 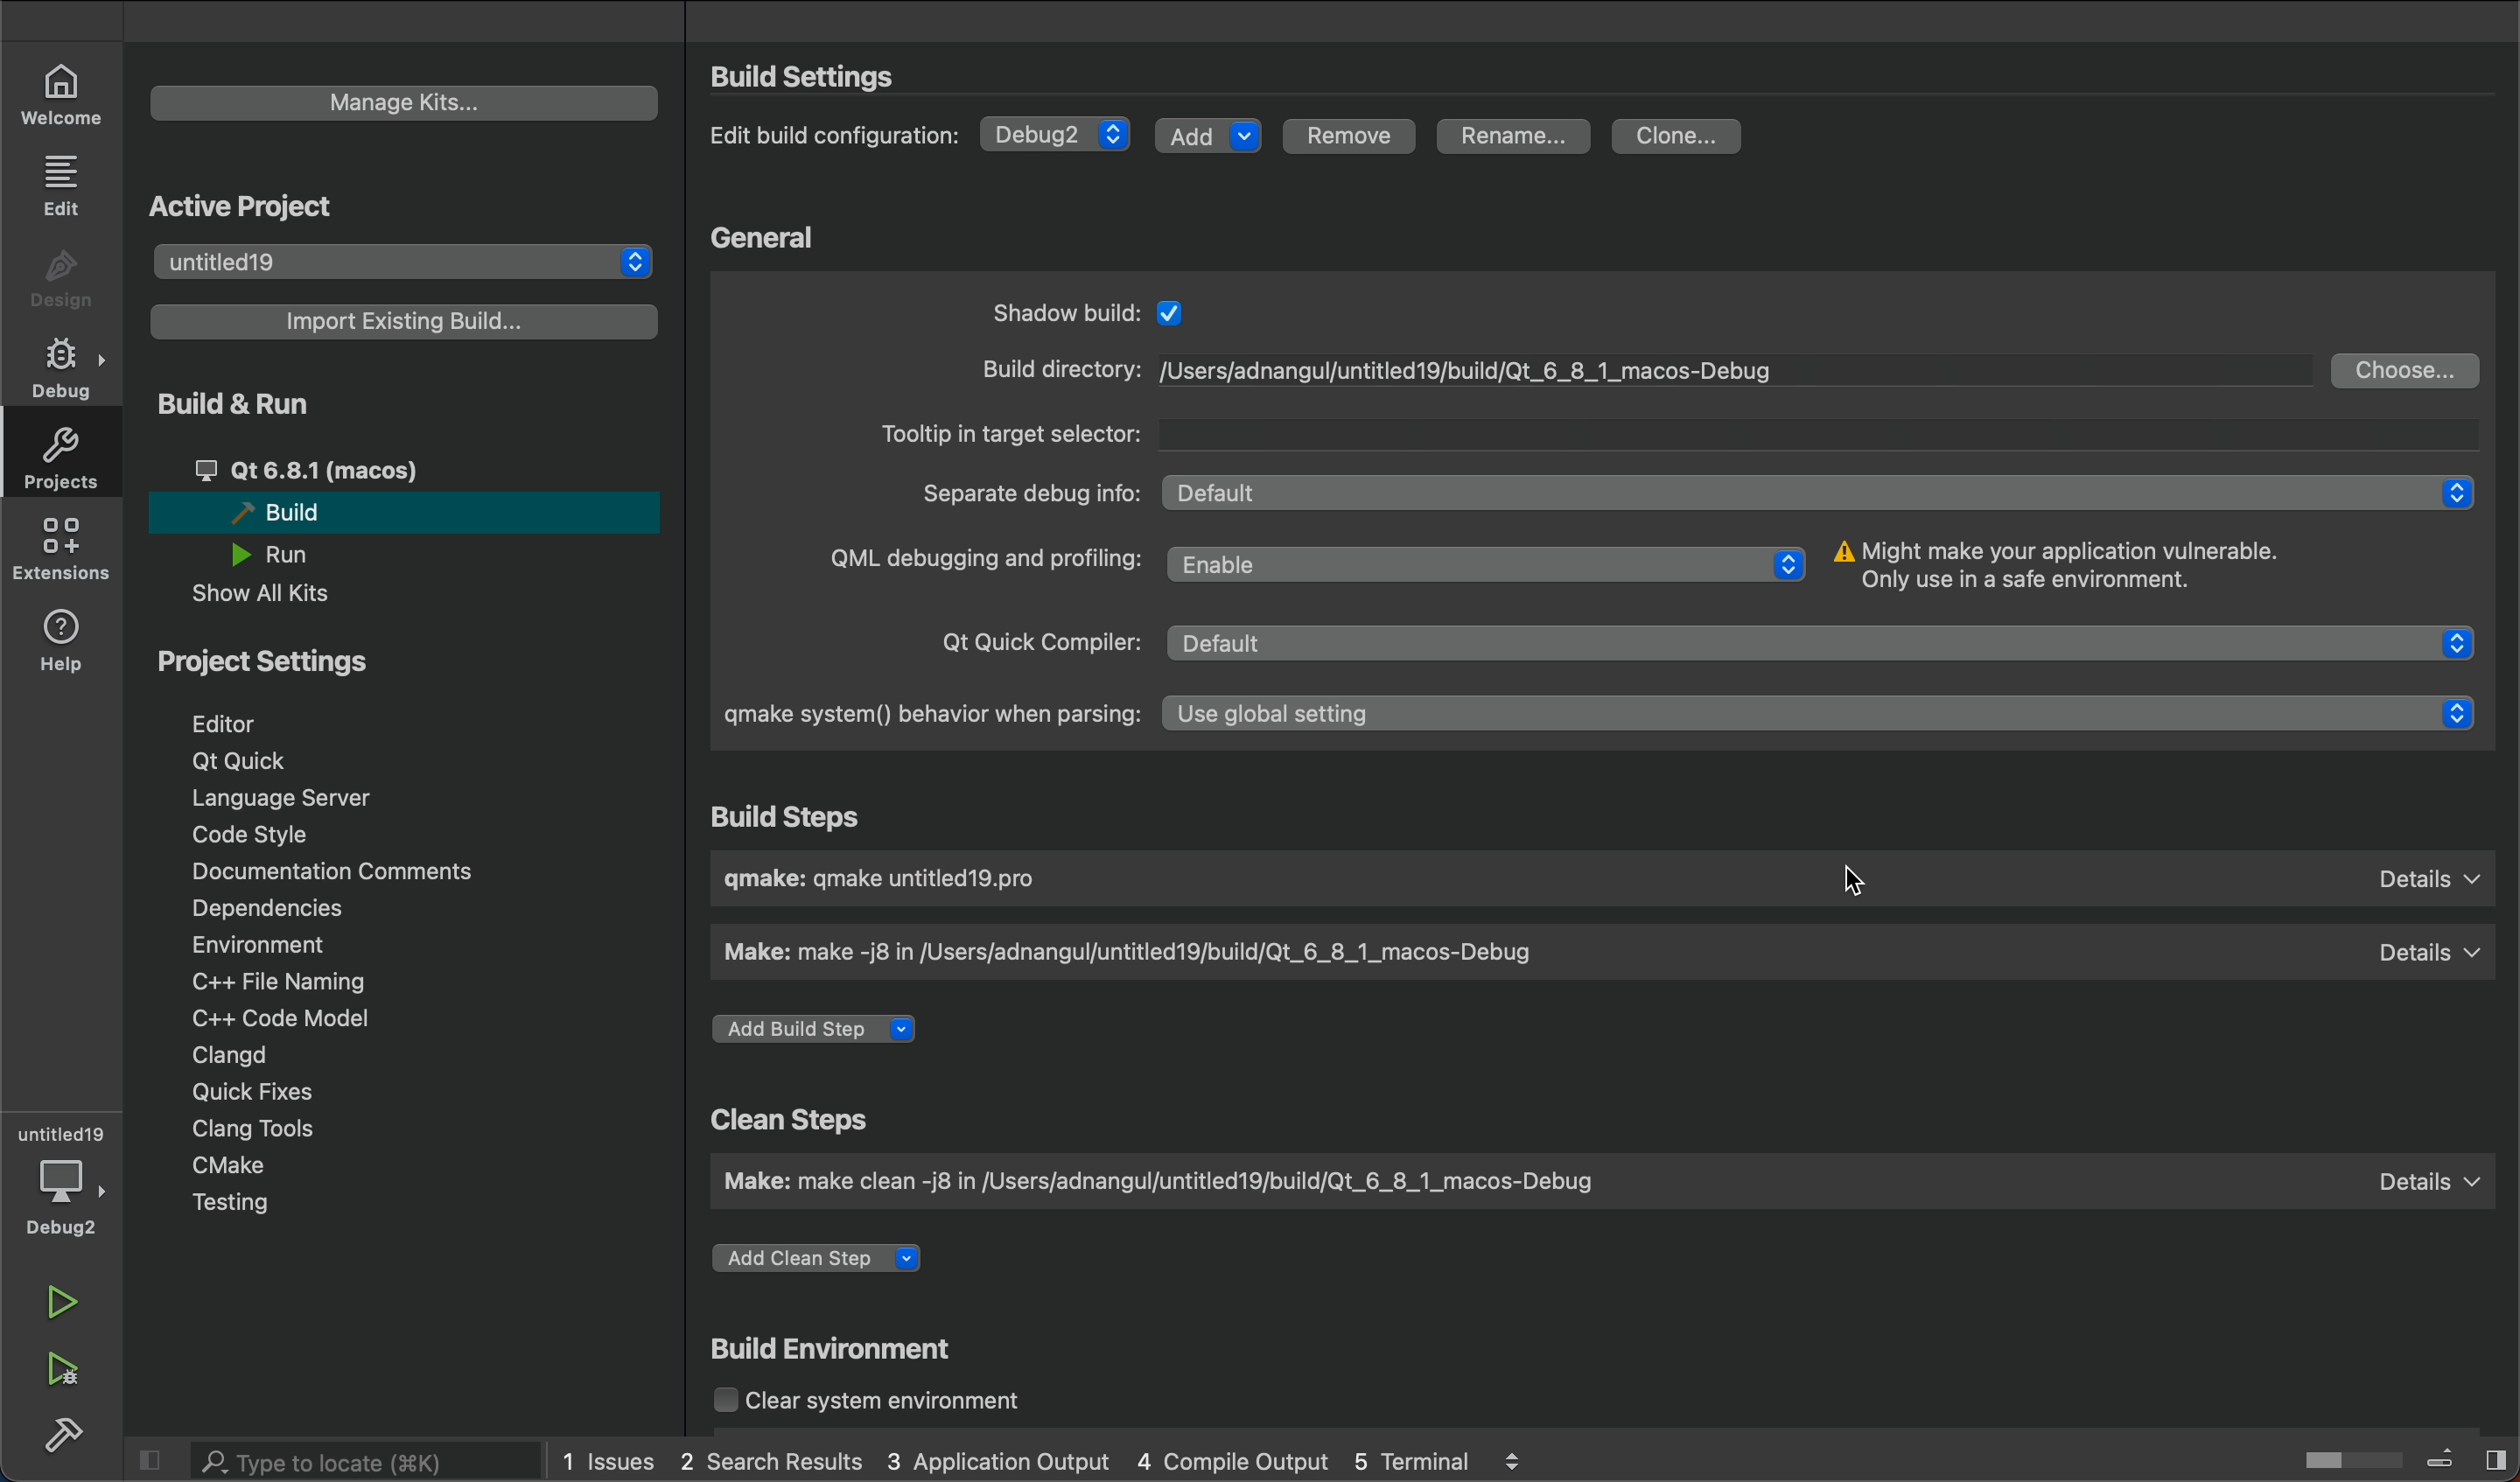 What do you see at coordinates (1043, 1462) in the screenshot?
I see `logs` at bounding box center [1043, 1462].